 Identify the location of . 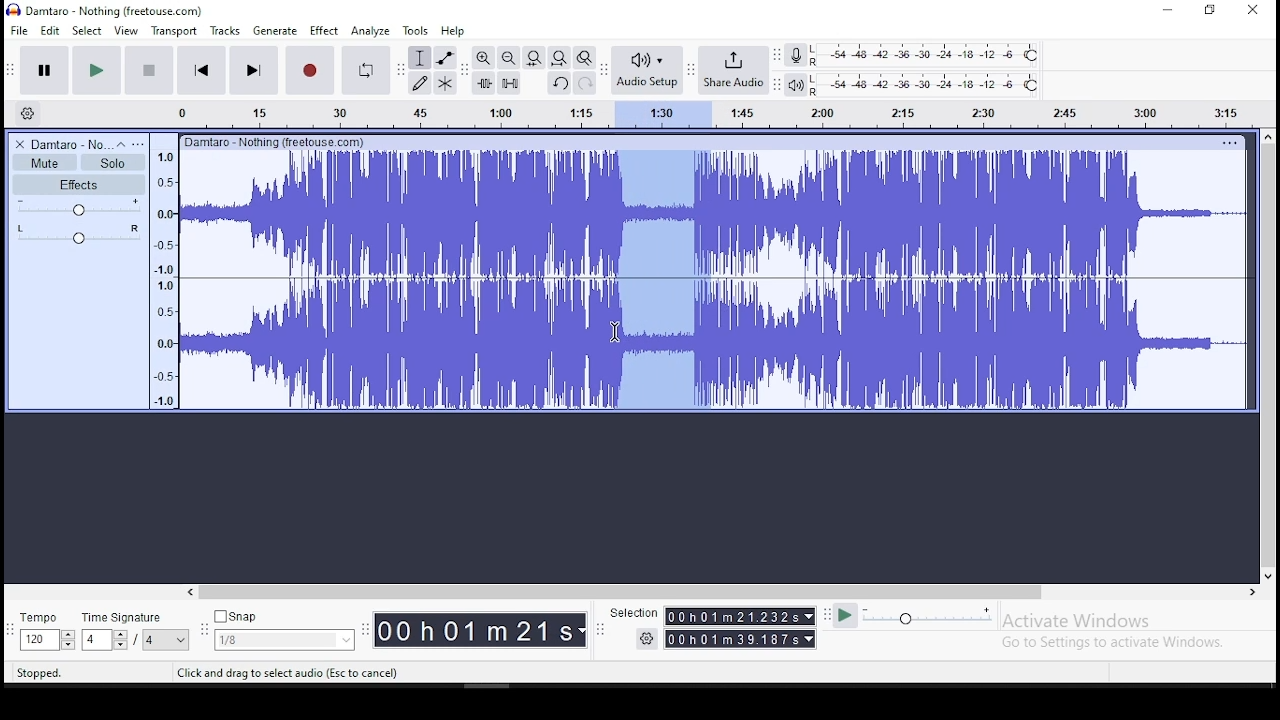
(11, 68).